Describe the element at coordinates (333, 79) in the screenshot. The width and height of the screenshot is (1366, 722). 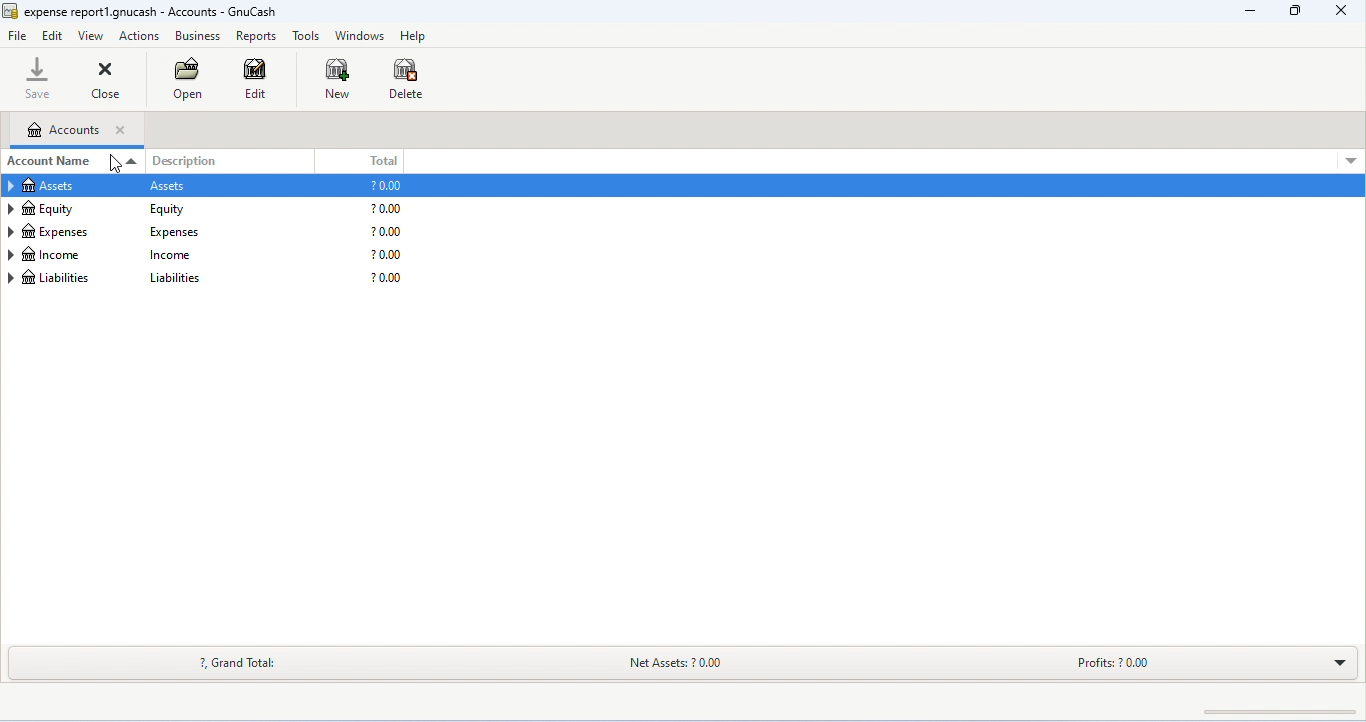
I see `new` at that location.